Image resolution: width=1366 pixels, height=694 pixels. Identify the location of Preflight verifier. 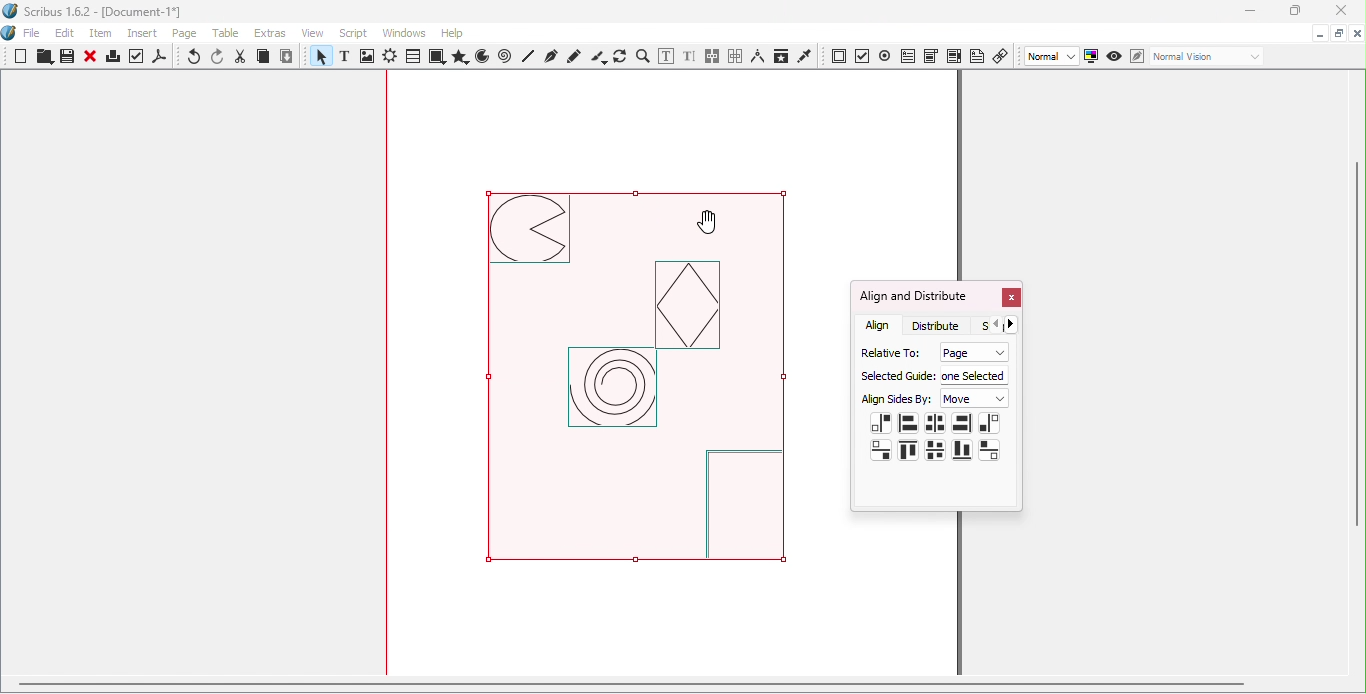
(137, 59).